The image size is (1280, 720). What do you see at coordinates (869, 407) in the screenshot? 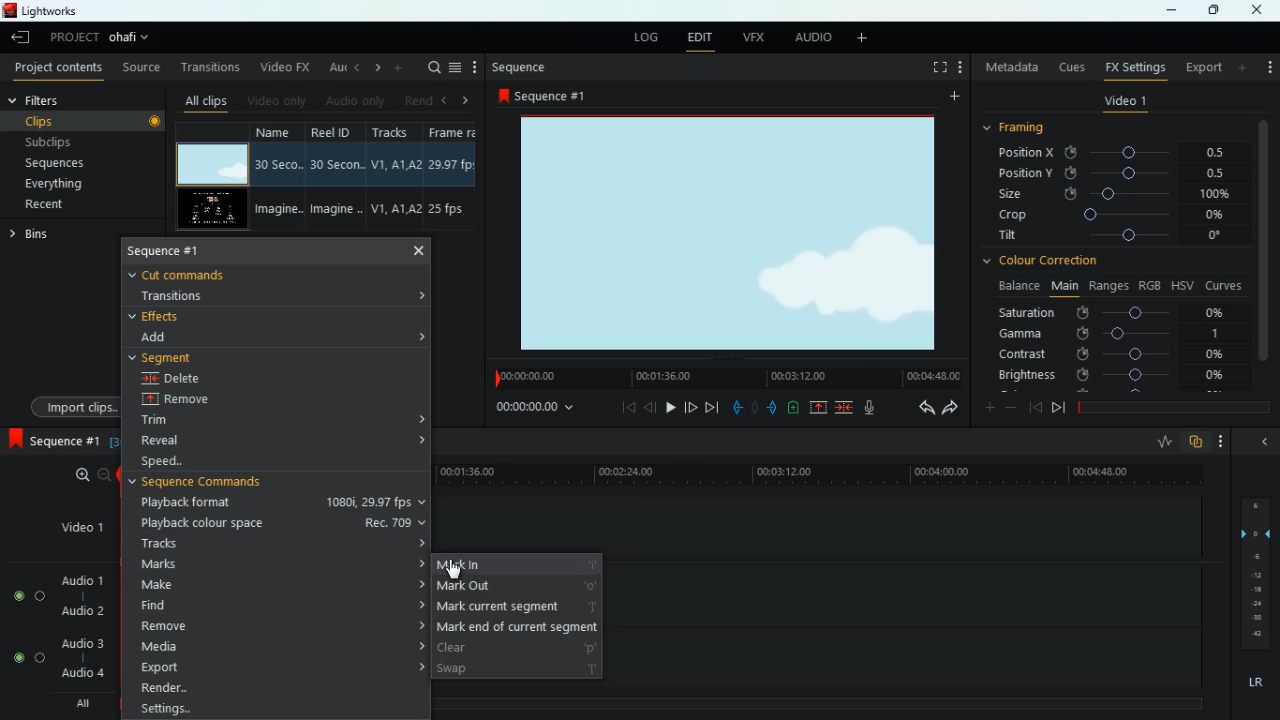
I see `mic` at bounding box center [869, 407].